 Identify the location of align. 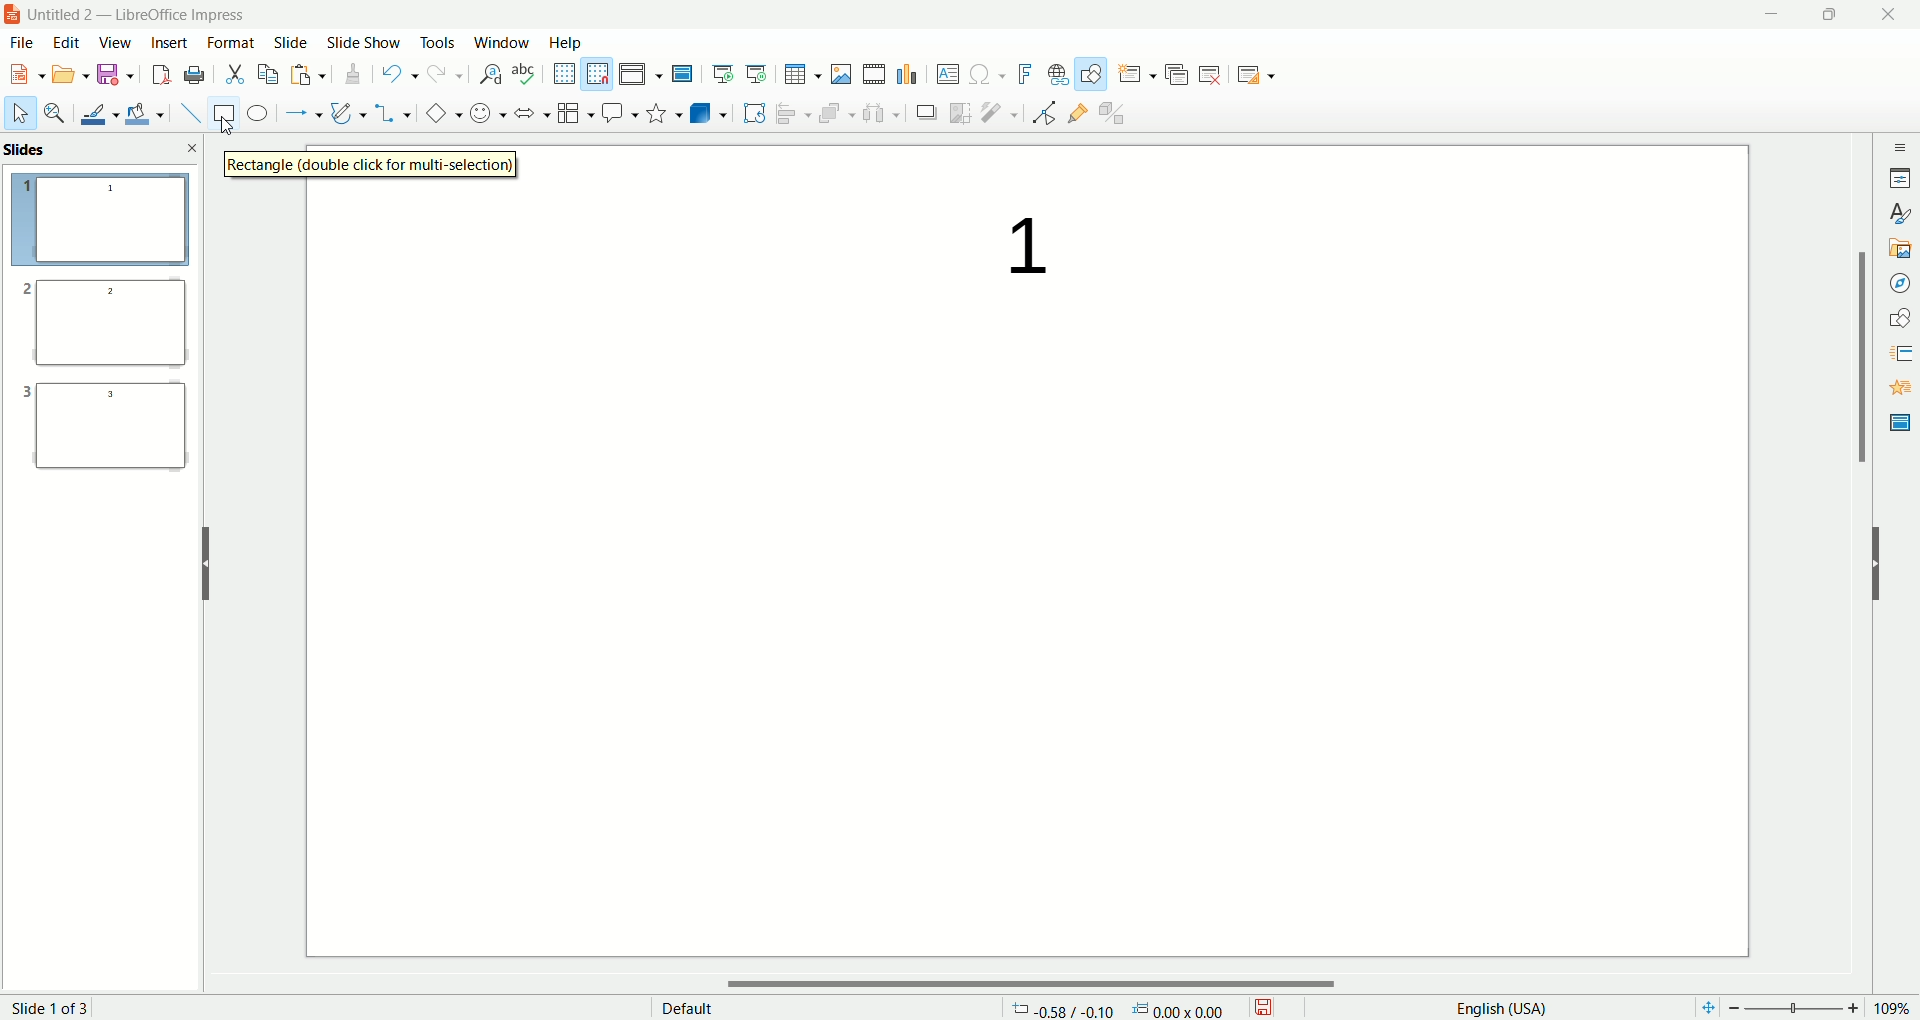
(791, 111).